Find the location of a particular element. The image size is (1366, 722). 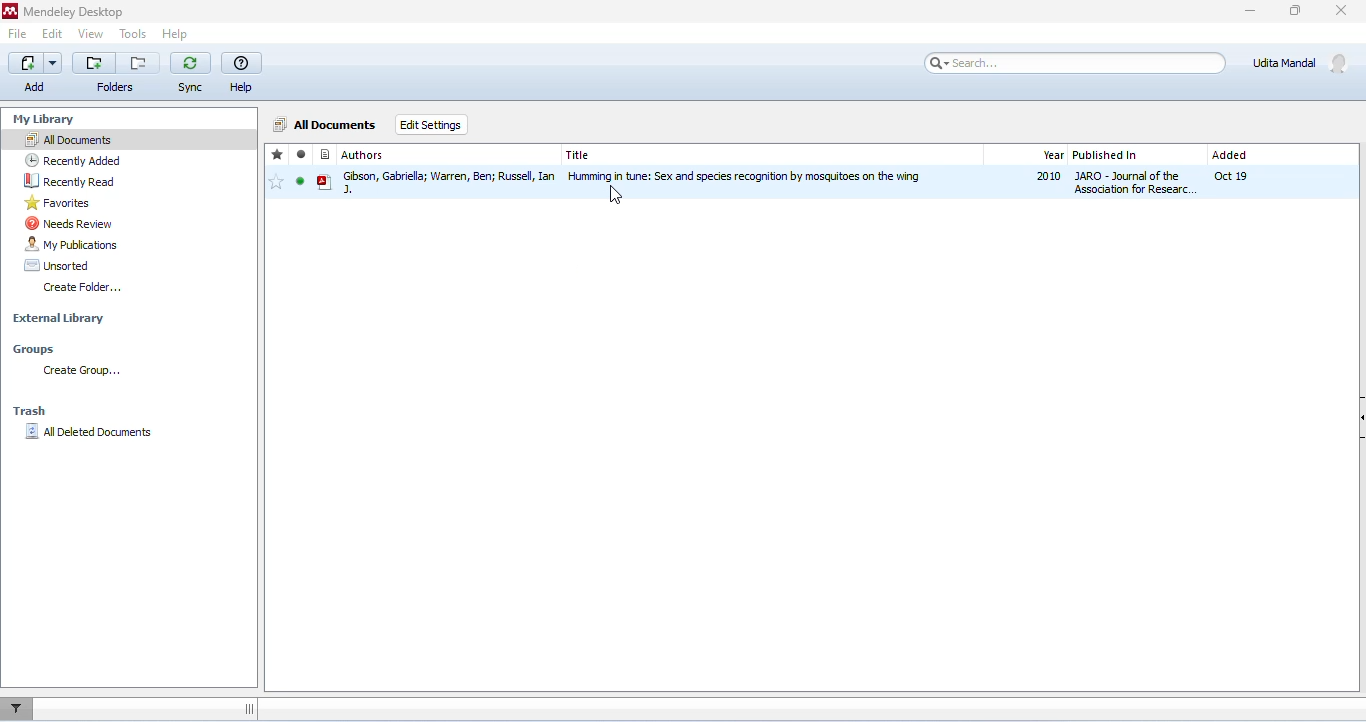

oct19 is located at coordinates (1231, 177).